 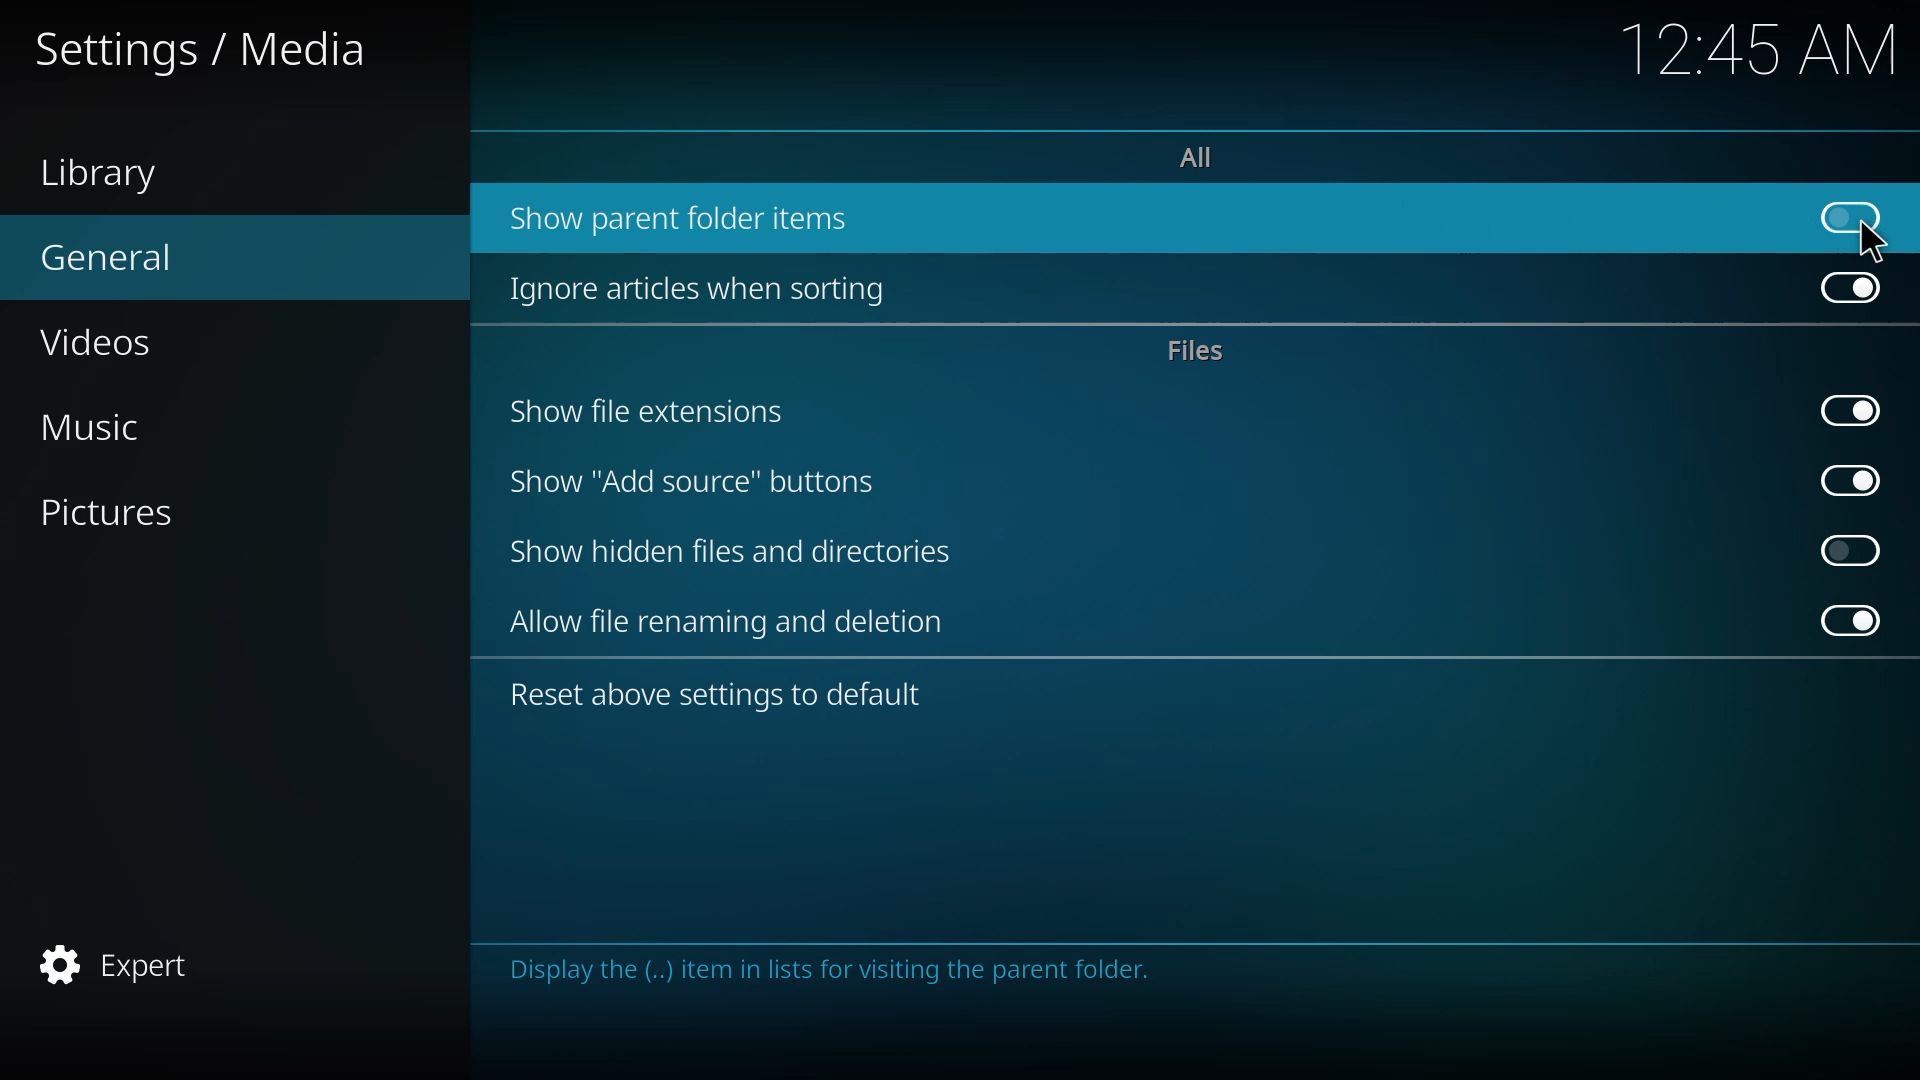 What do you see at coordinates (102, 171) in the screenshot?
I see `library` at bounding box center [102, 171].